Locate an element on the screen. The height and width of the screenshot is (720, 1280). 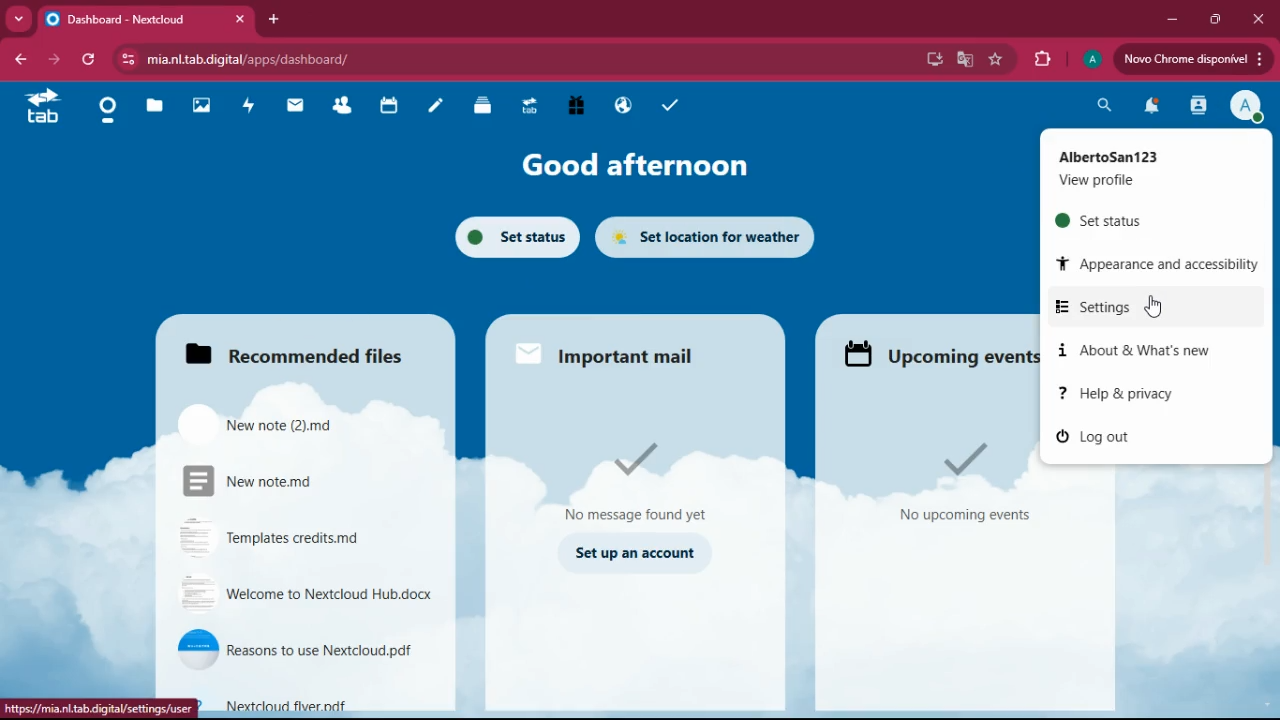
calendar is located at coordinates (390, 107).